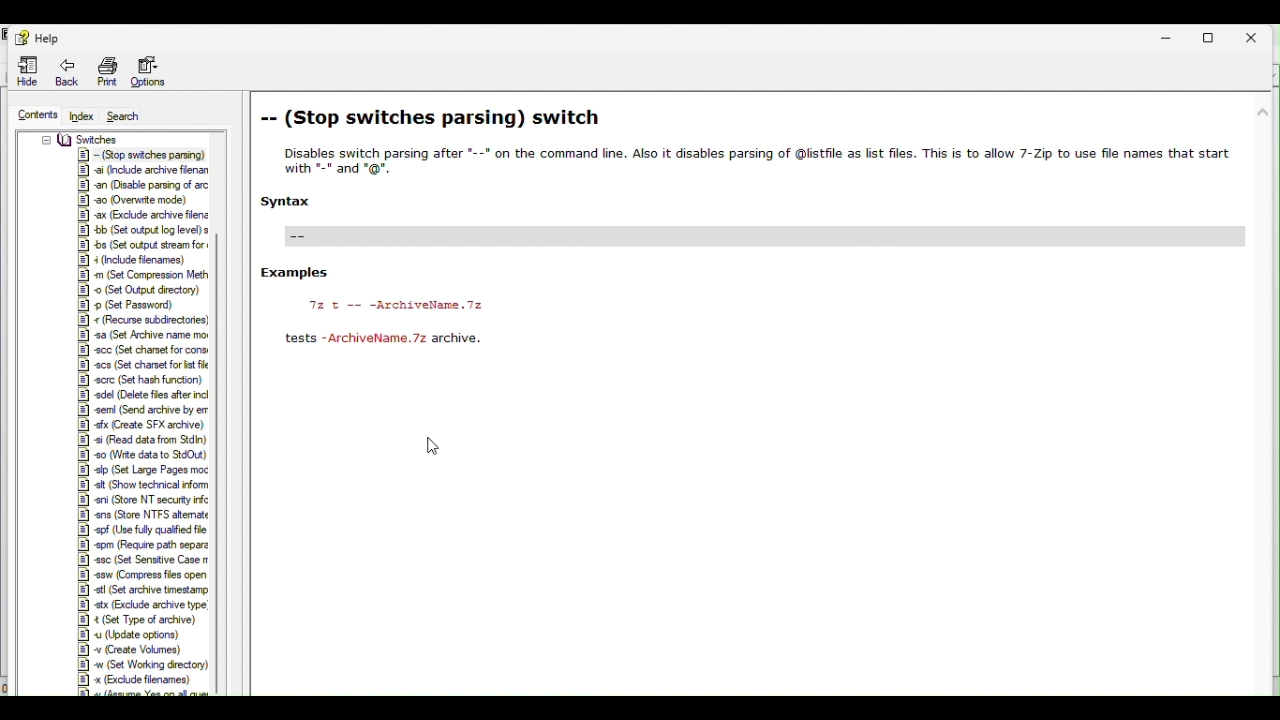 This screenshot has width=1280, height=720. Describe the element at coordinates (145, 229) in the screenshot. I see `` at that location.